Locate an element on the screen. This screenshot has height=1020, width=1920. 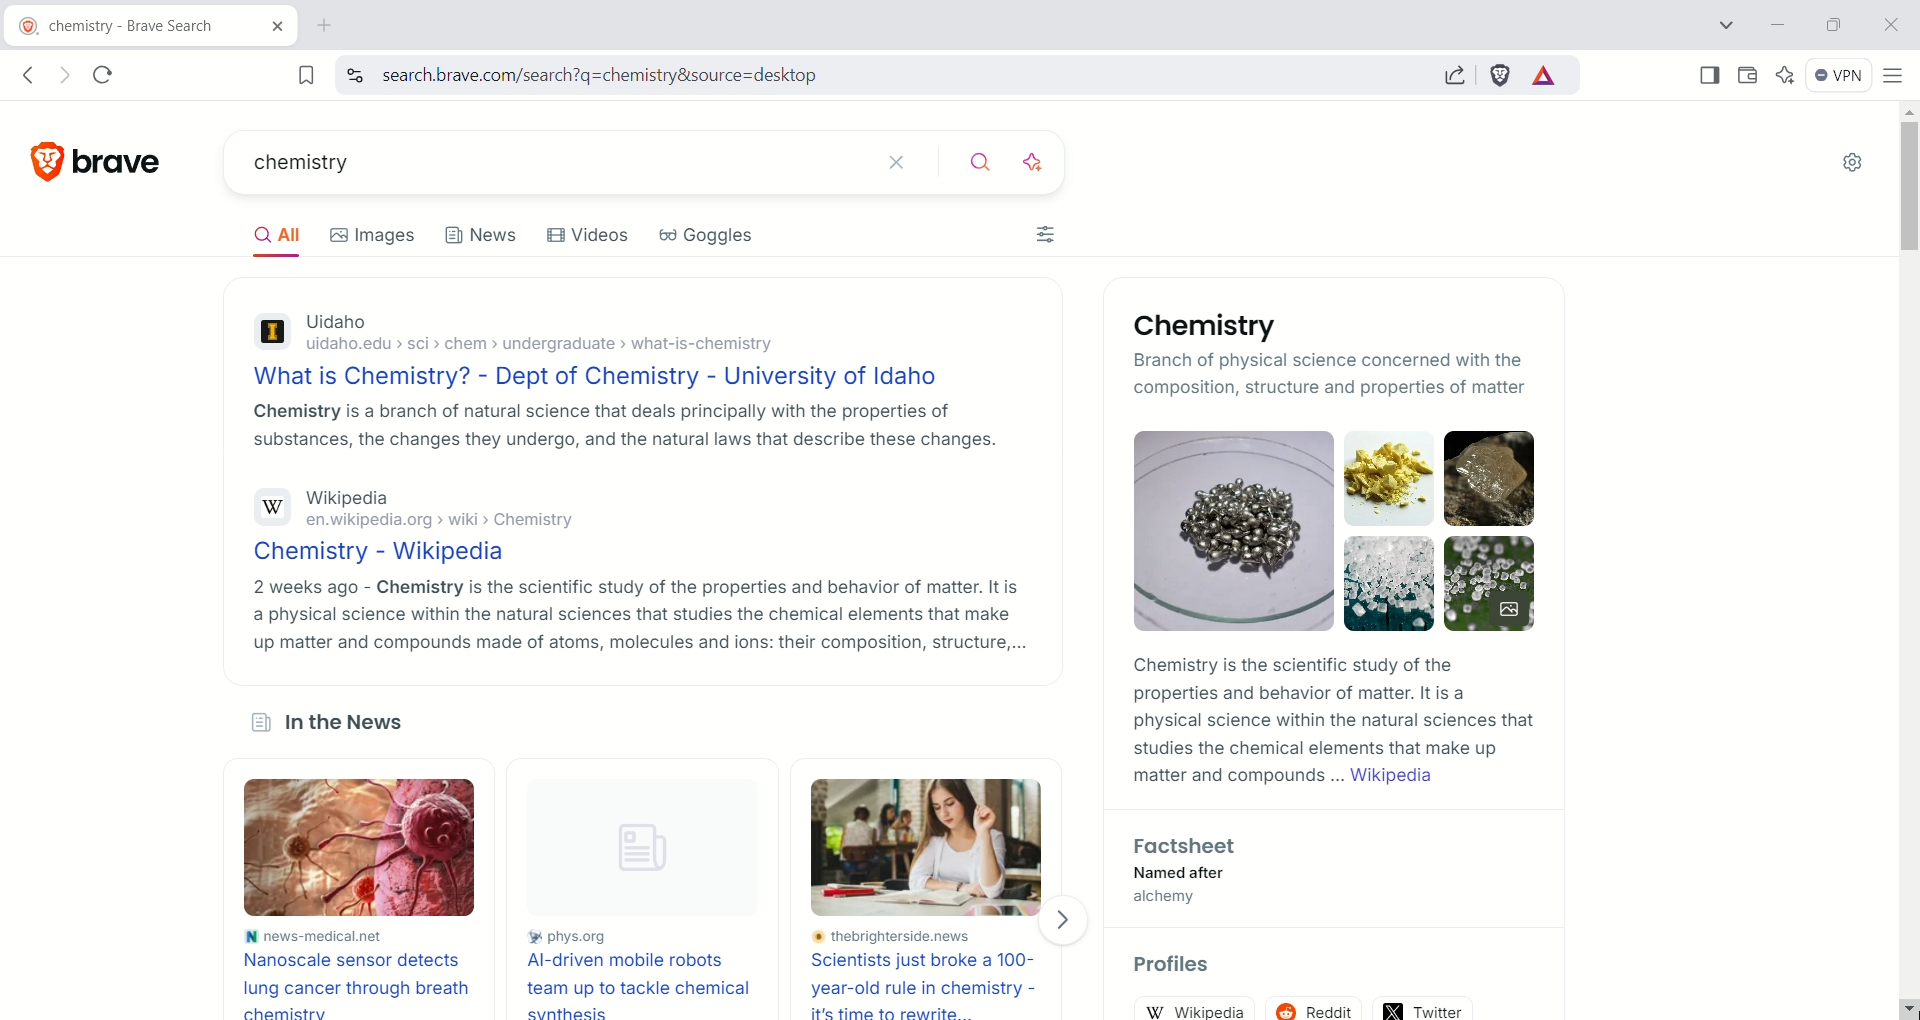
answer with AI is located at coordinates (1045, 159).